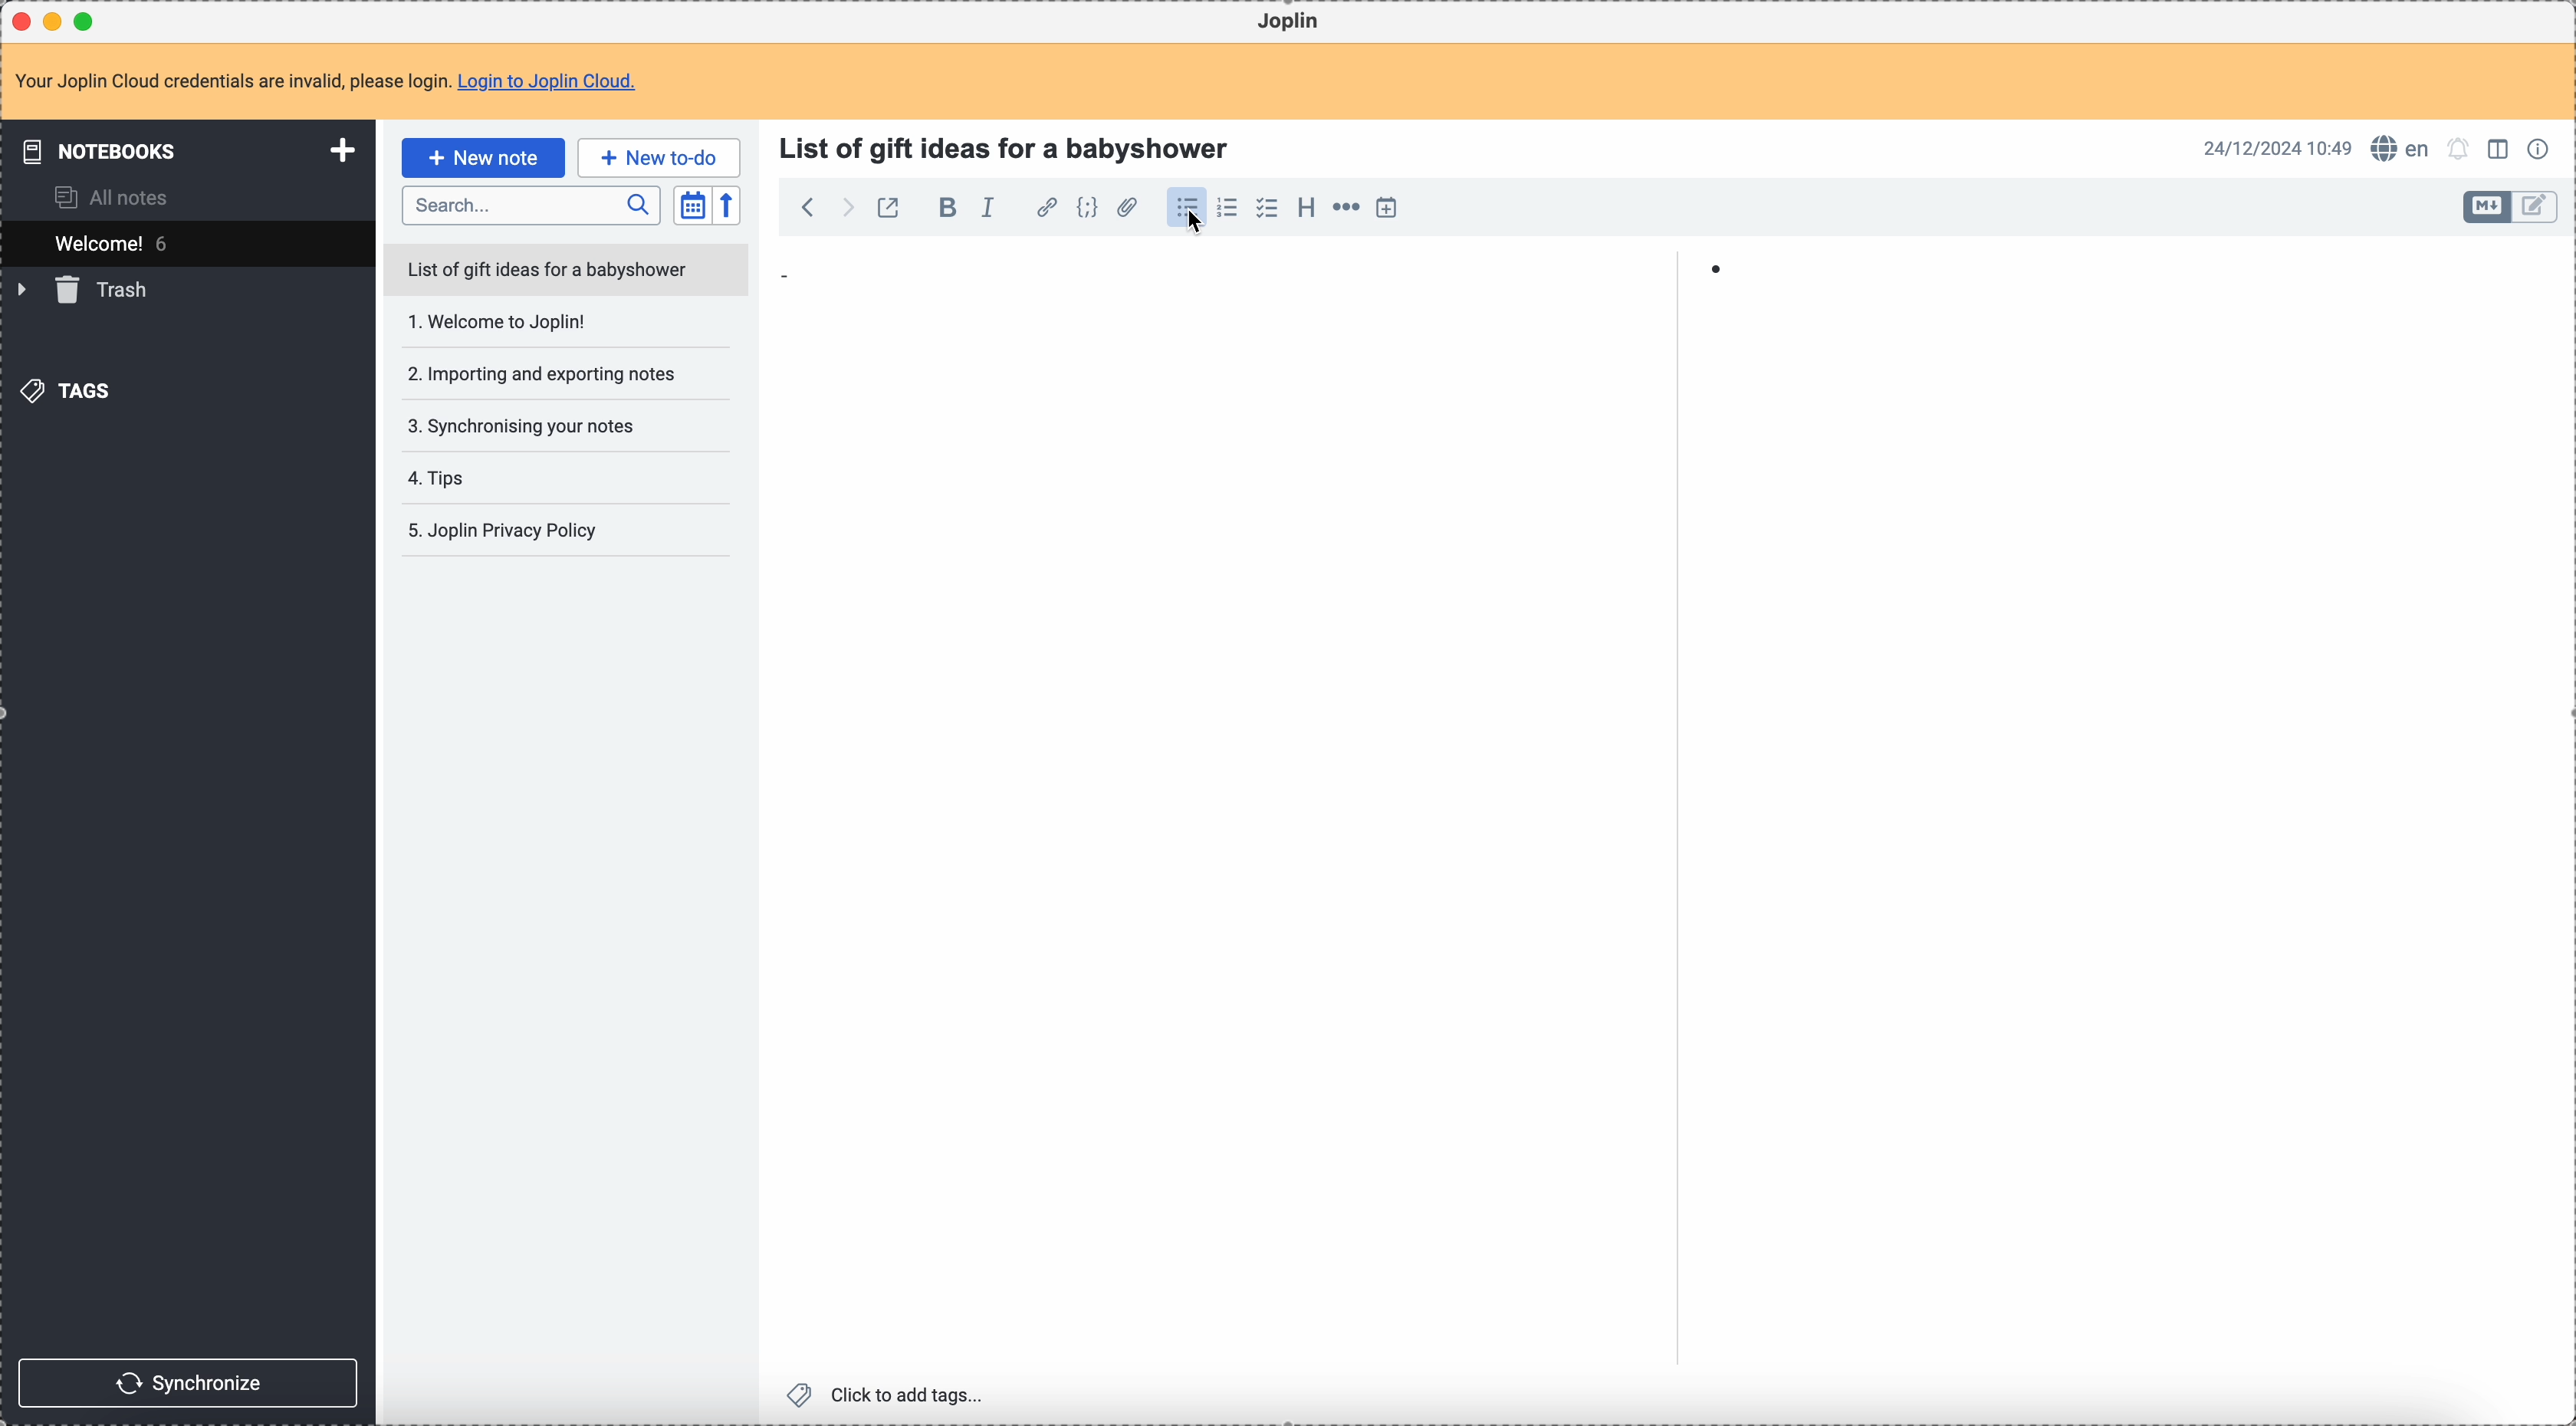 The image size is (2576, 1426). What do you see at coordinates (2459, 149) in the screenshot?
I see `set alarm` at bounding box center [2459, 149].